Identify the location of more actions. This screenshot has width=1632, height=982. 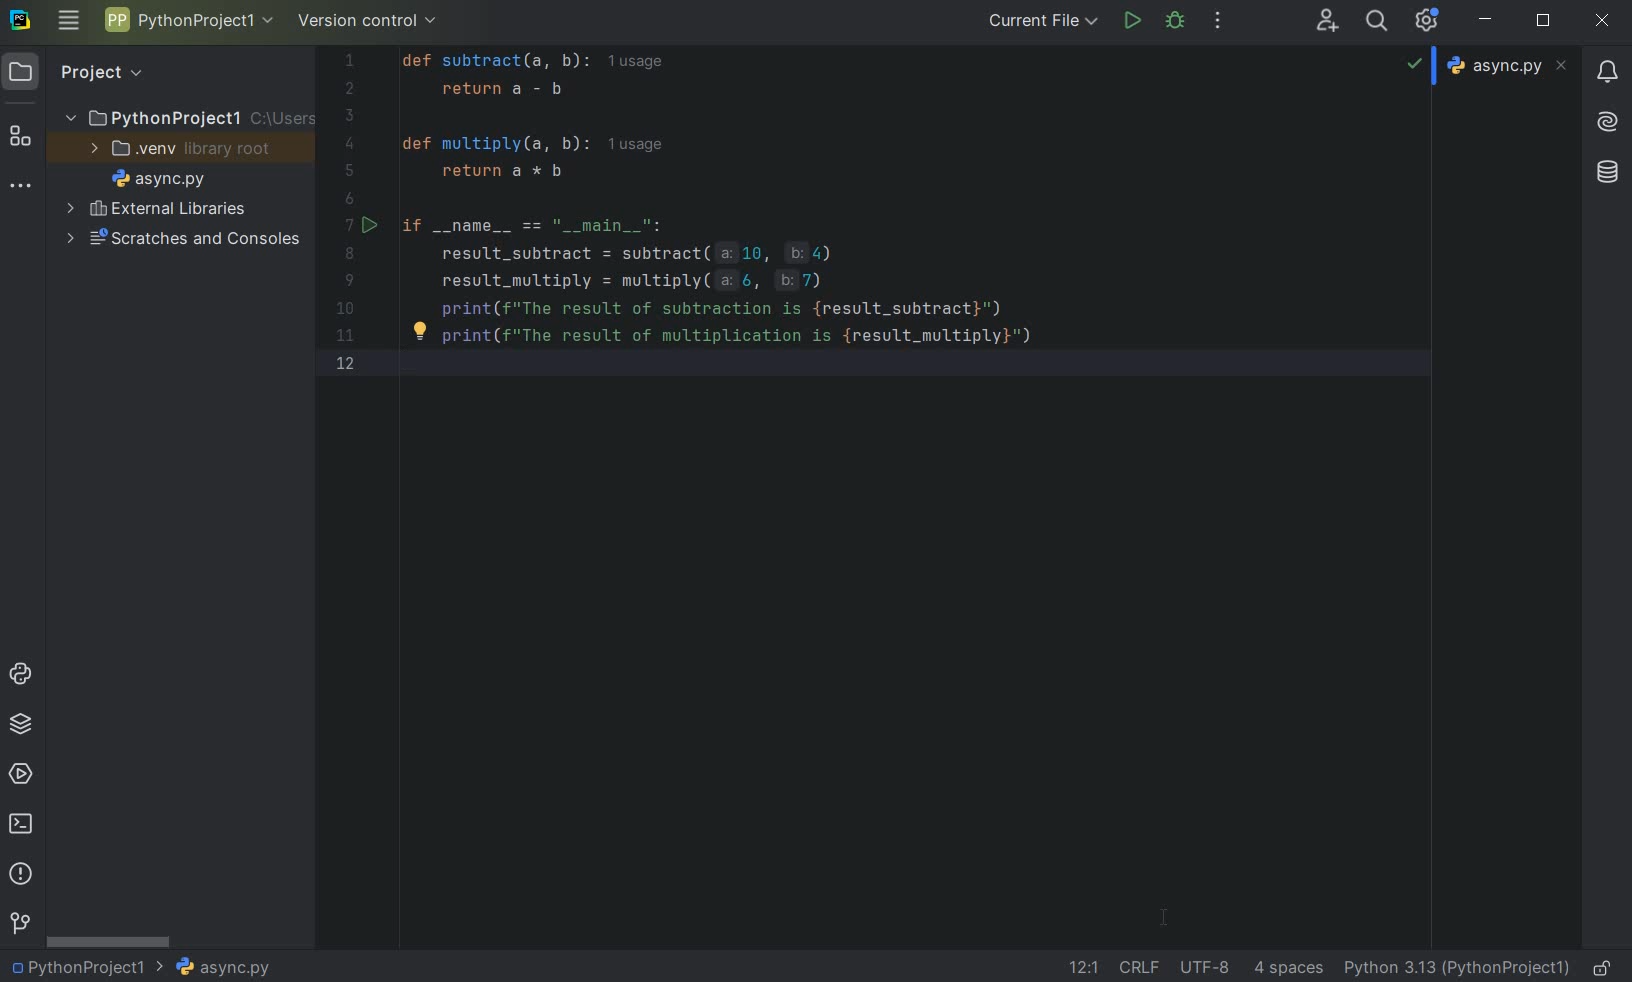
(1217, 23).